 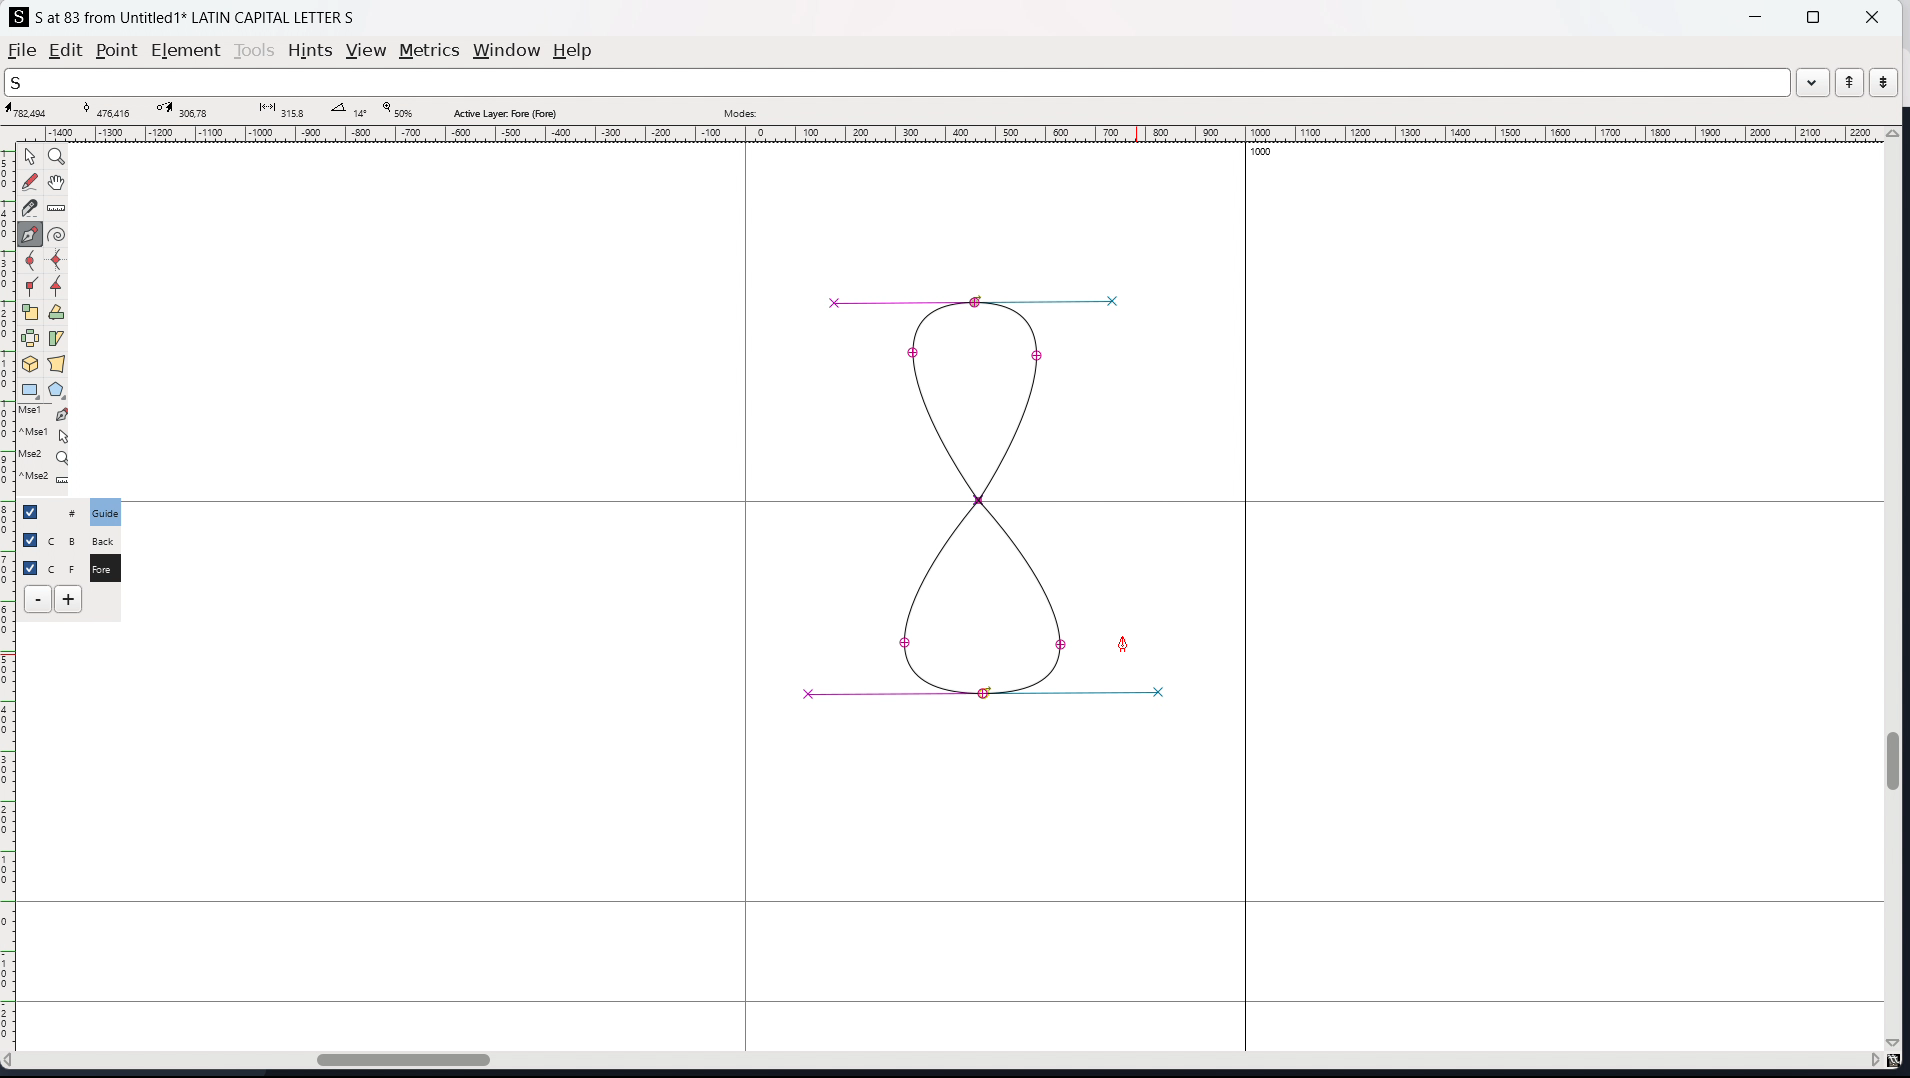 I want to click on drawing updated, so click(x=983, y=489).